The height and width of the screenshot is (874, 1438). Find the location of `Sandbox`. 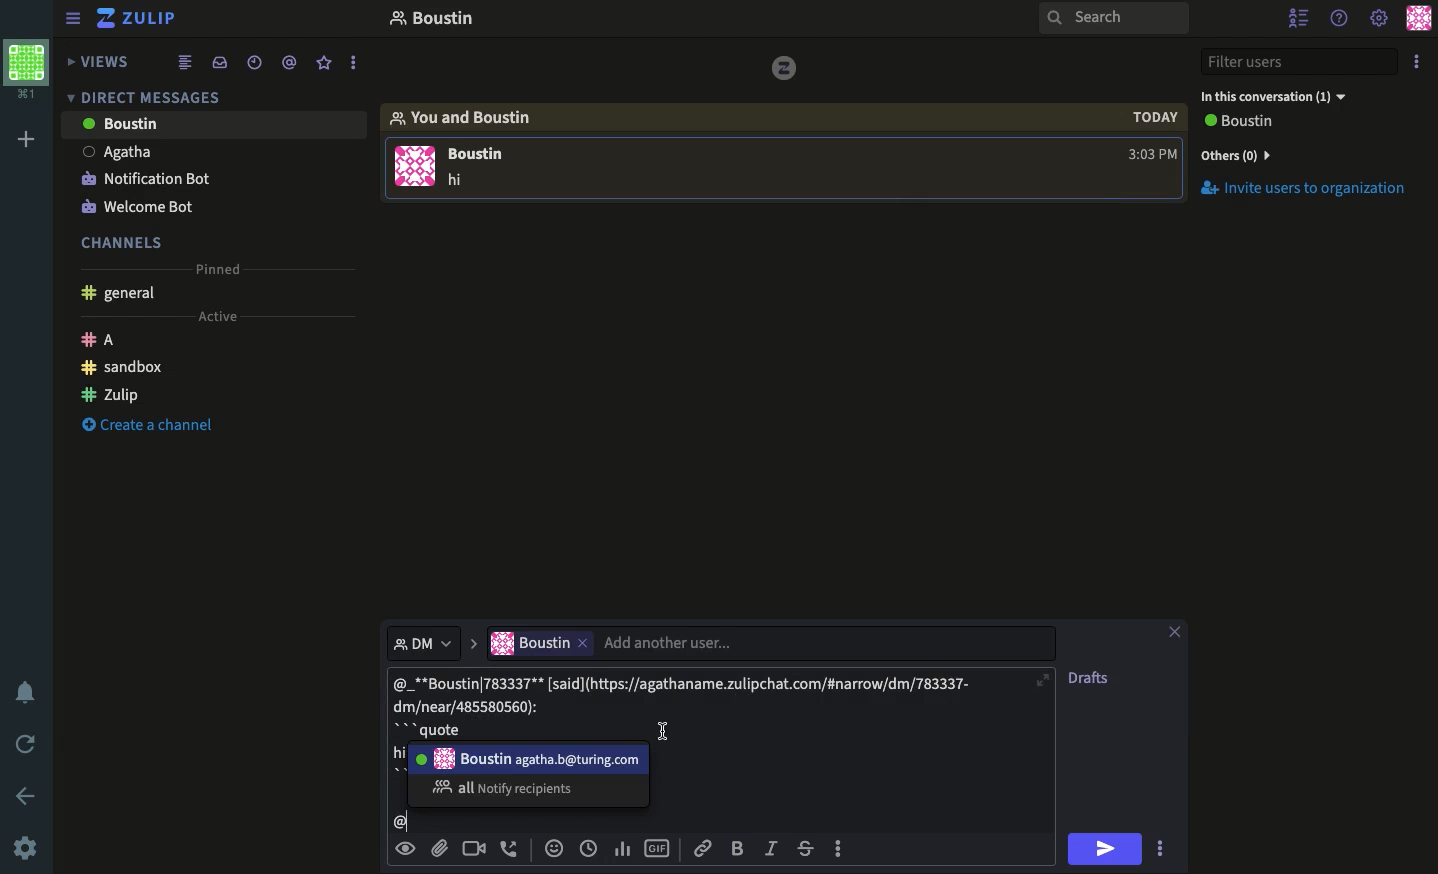

Sandbox is located at coordinates (125, 367).